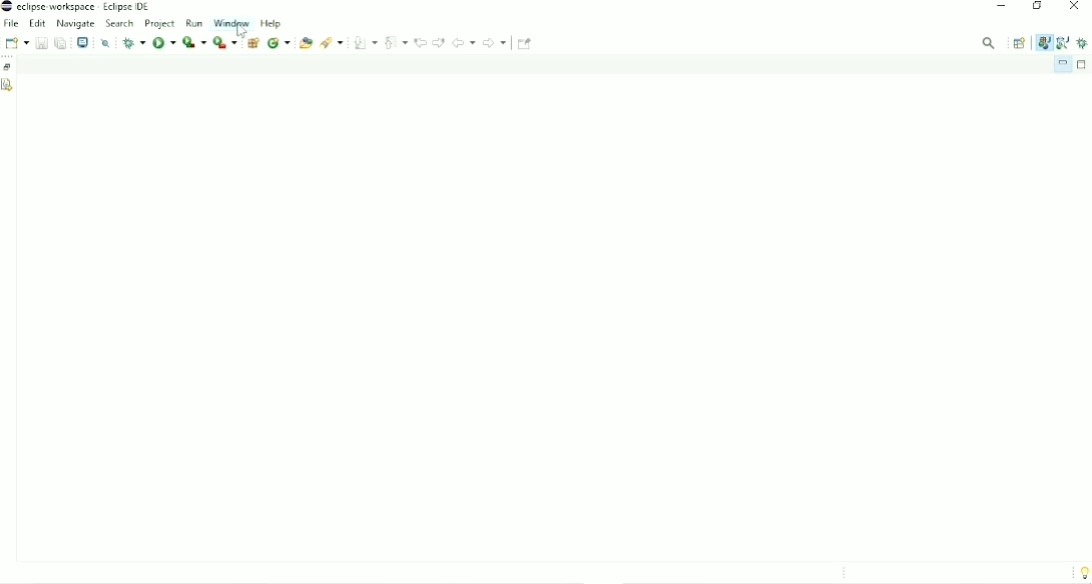 This screenshot has height=584, width=1092. Describe the element at coordinates (1036, 8) in the screenshot. I see `Restore down` at that location.